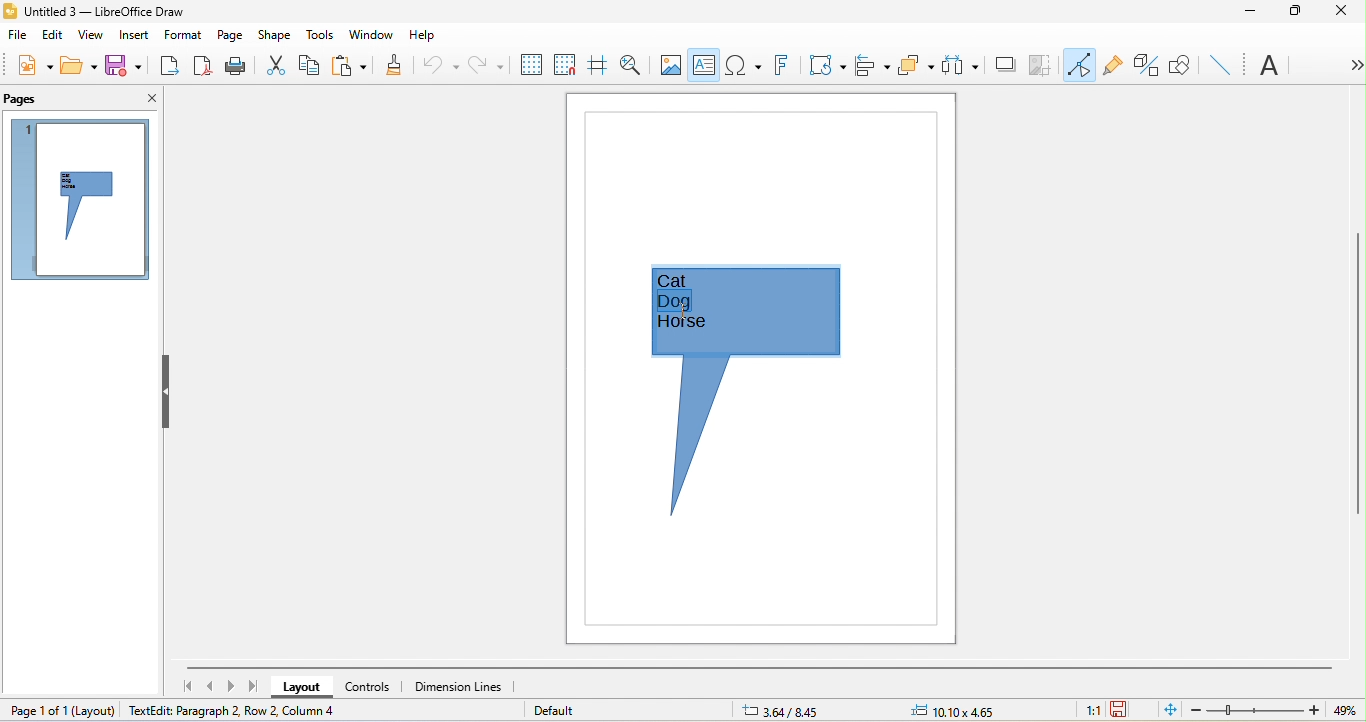 The height and width of the screenshot is (722, 1366). I want to click on print, so click(236, 68).